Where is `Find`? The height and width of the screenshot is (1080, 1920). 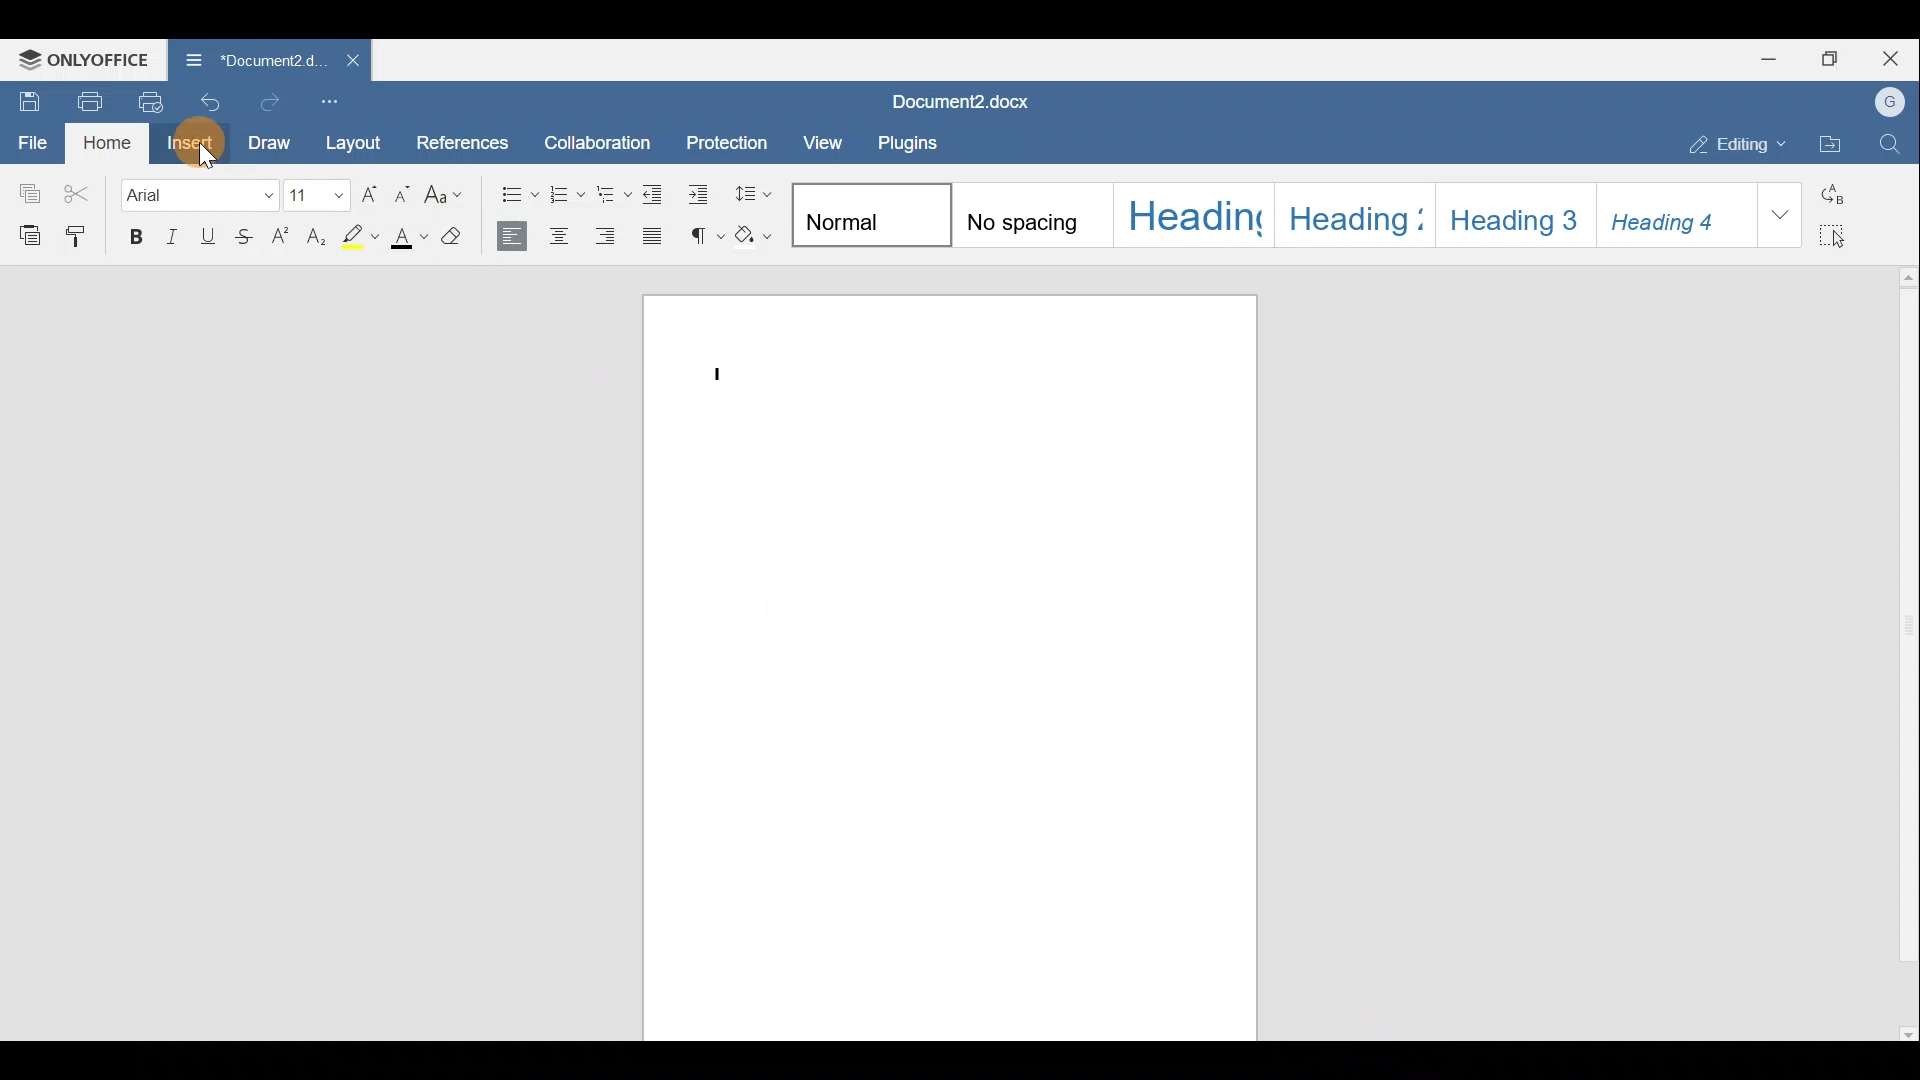
Find is located at coordinates (1894, 140).